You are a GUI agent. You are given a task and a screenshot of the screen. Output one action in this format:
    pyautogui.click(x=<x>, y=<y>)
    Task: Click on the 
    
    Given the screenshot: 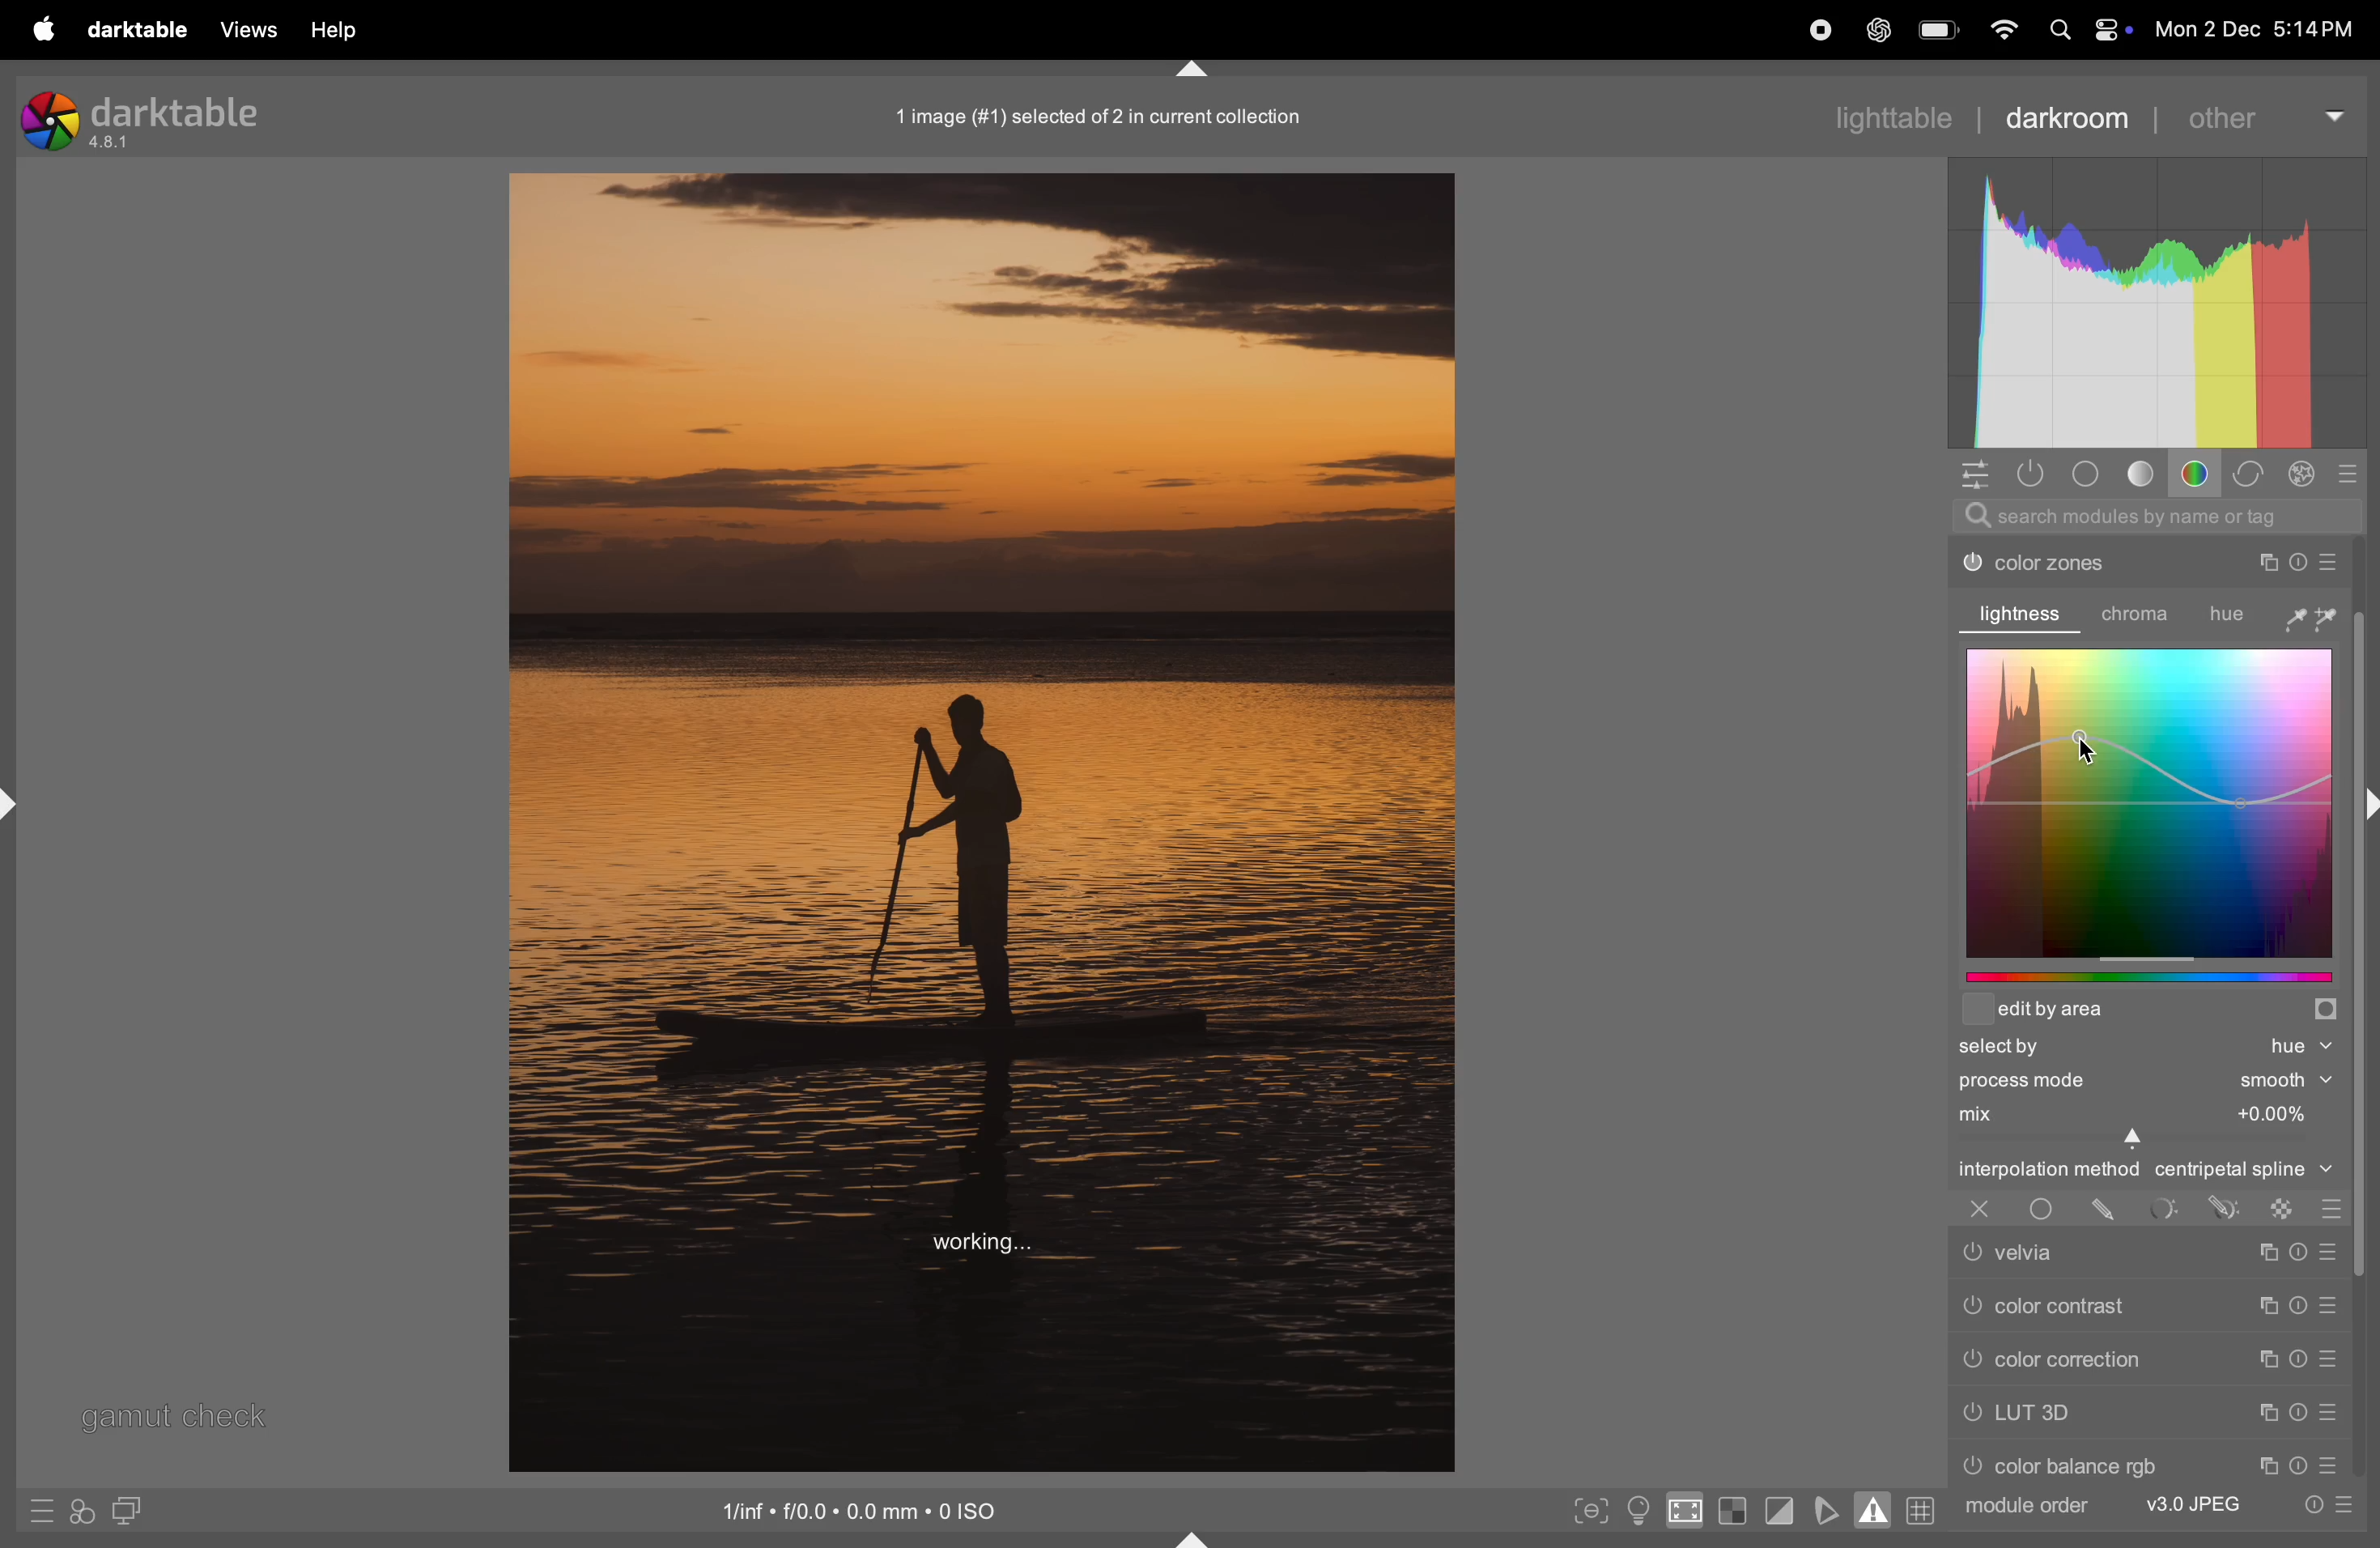 What is the action you would take?
    pyautogui.click(x=2084, y=474)
    